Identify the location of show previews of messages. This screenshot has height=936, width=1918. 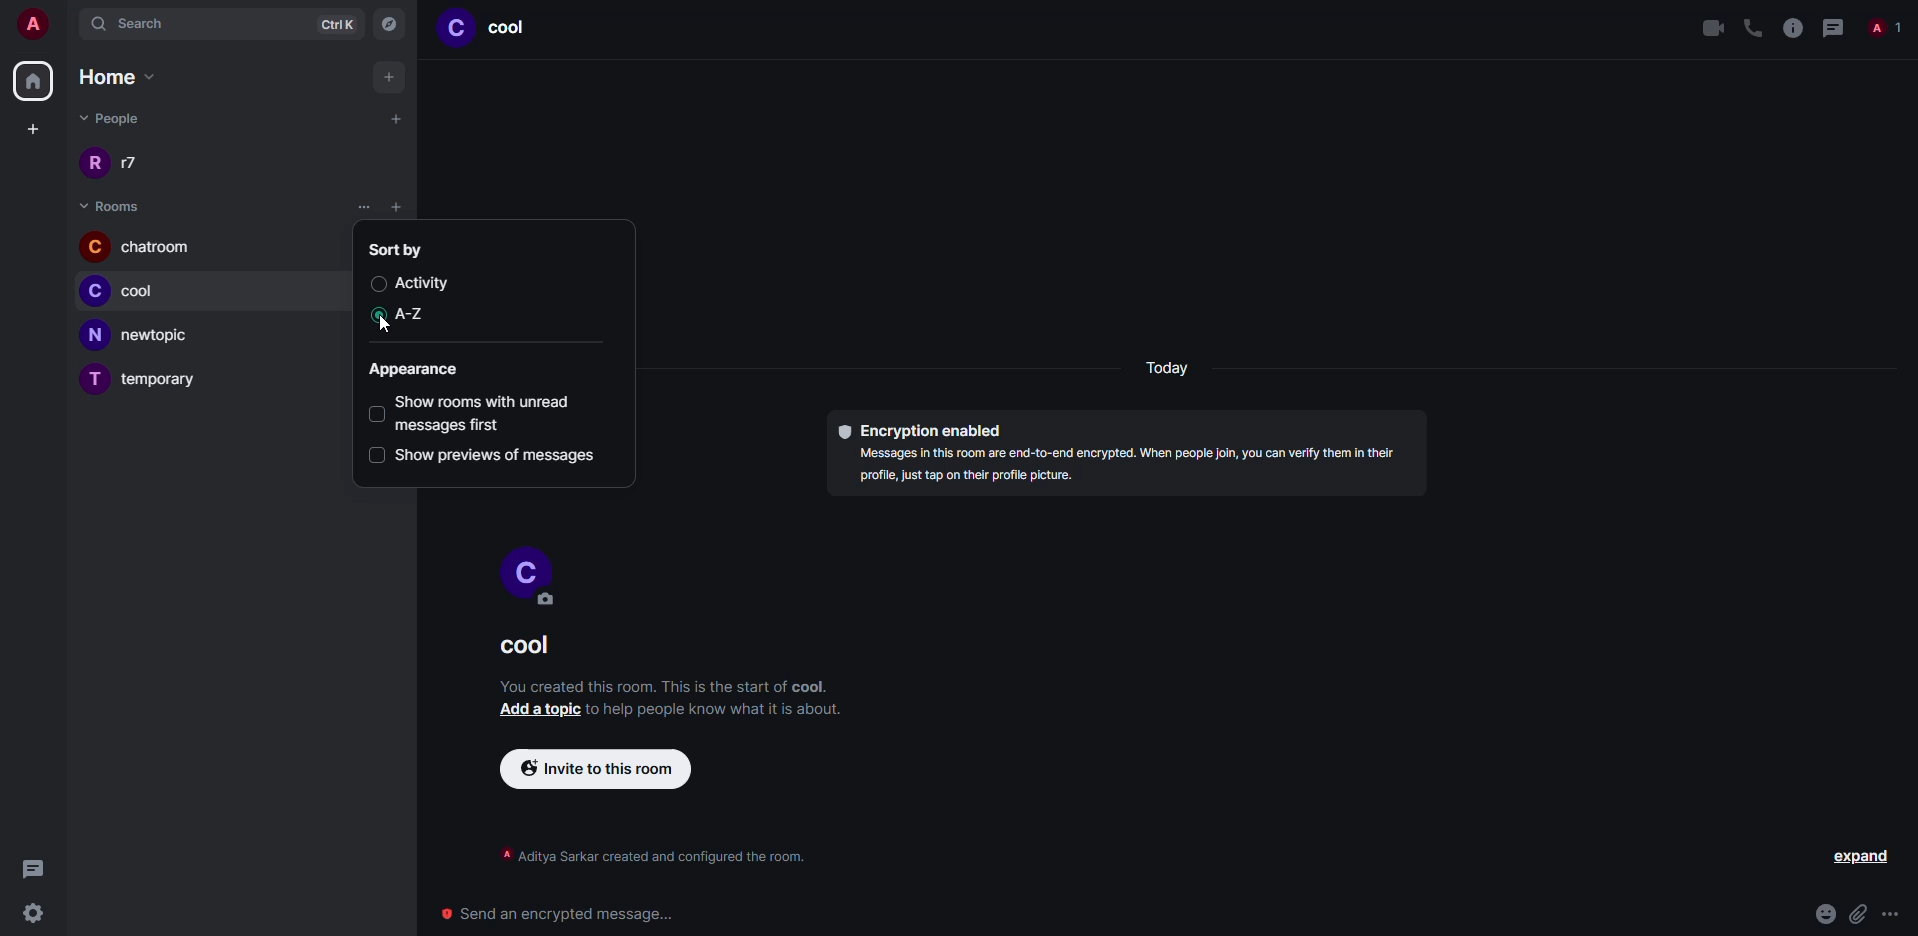
(495, 454).